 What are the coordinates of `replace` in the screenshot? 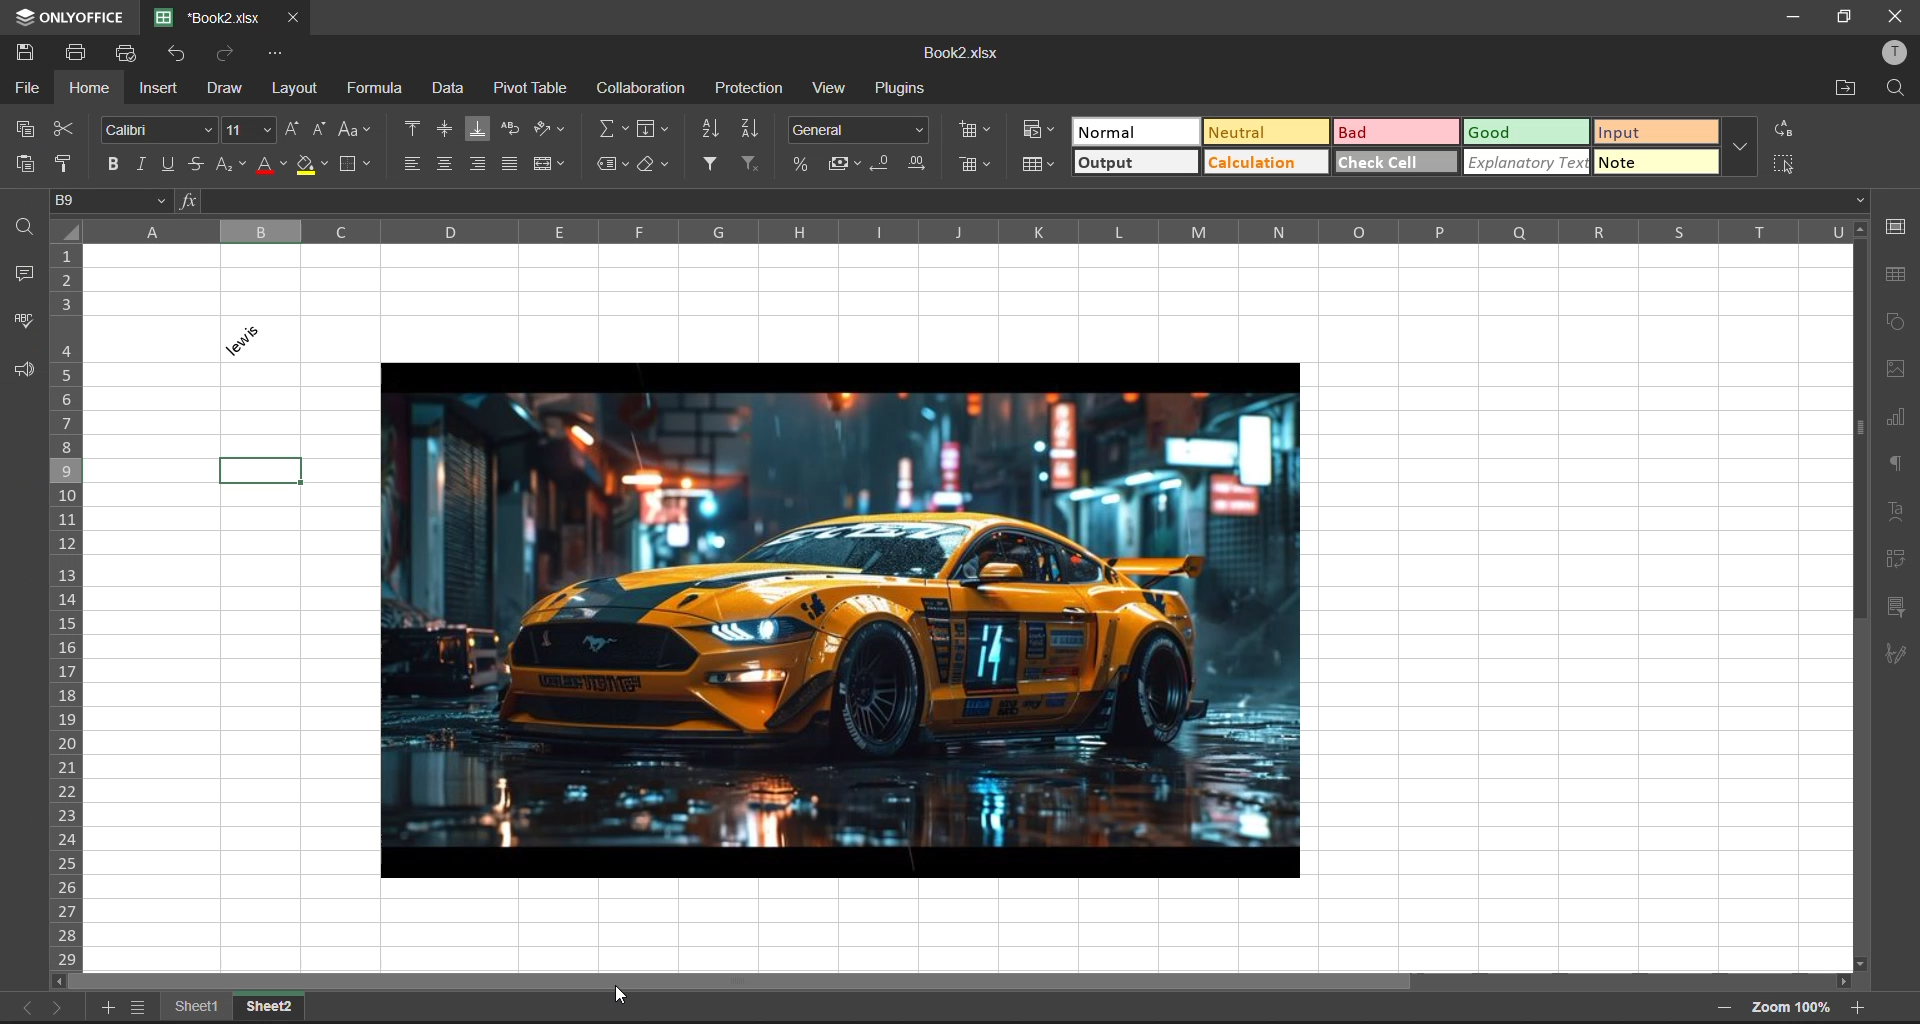 It's located at (1785, 129).